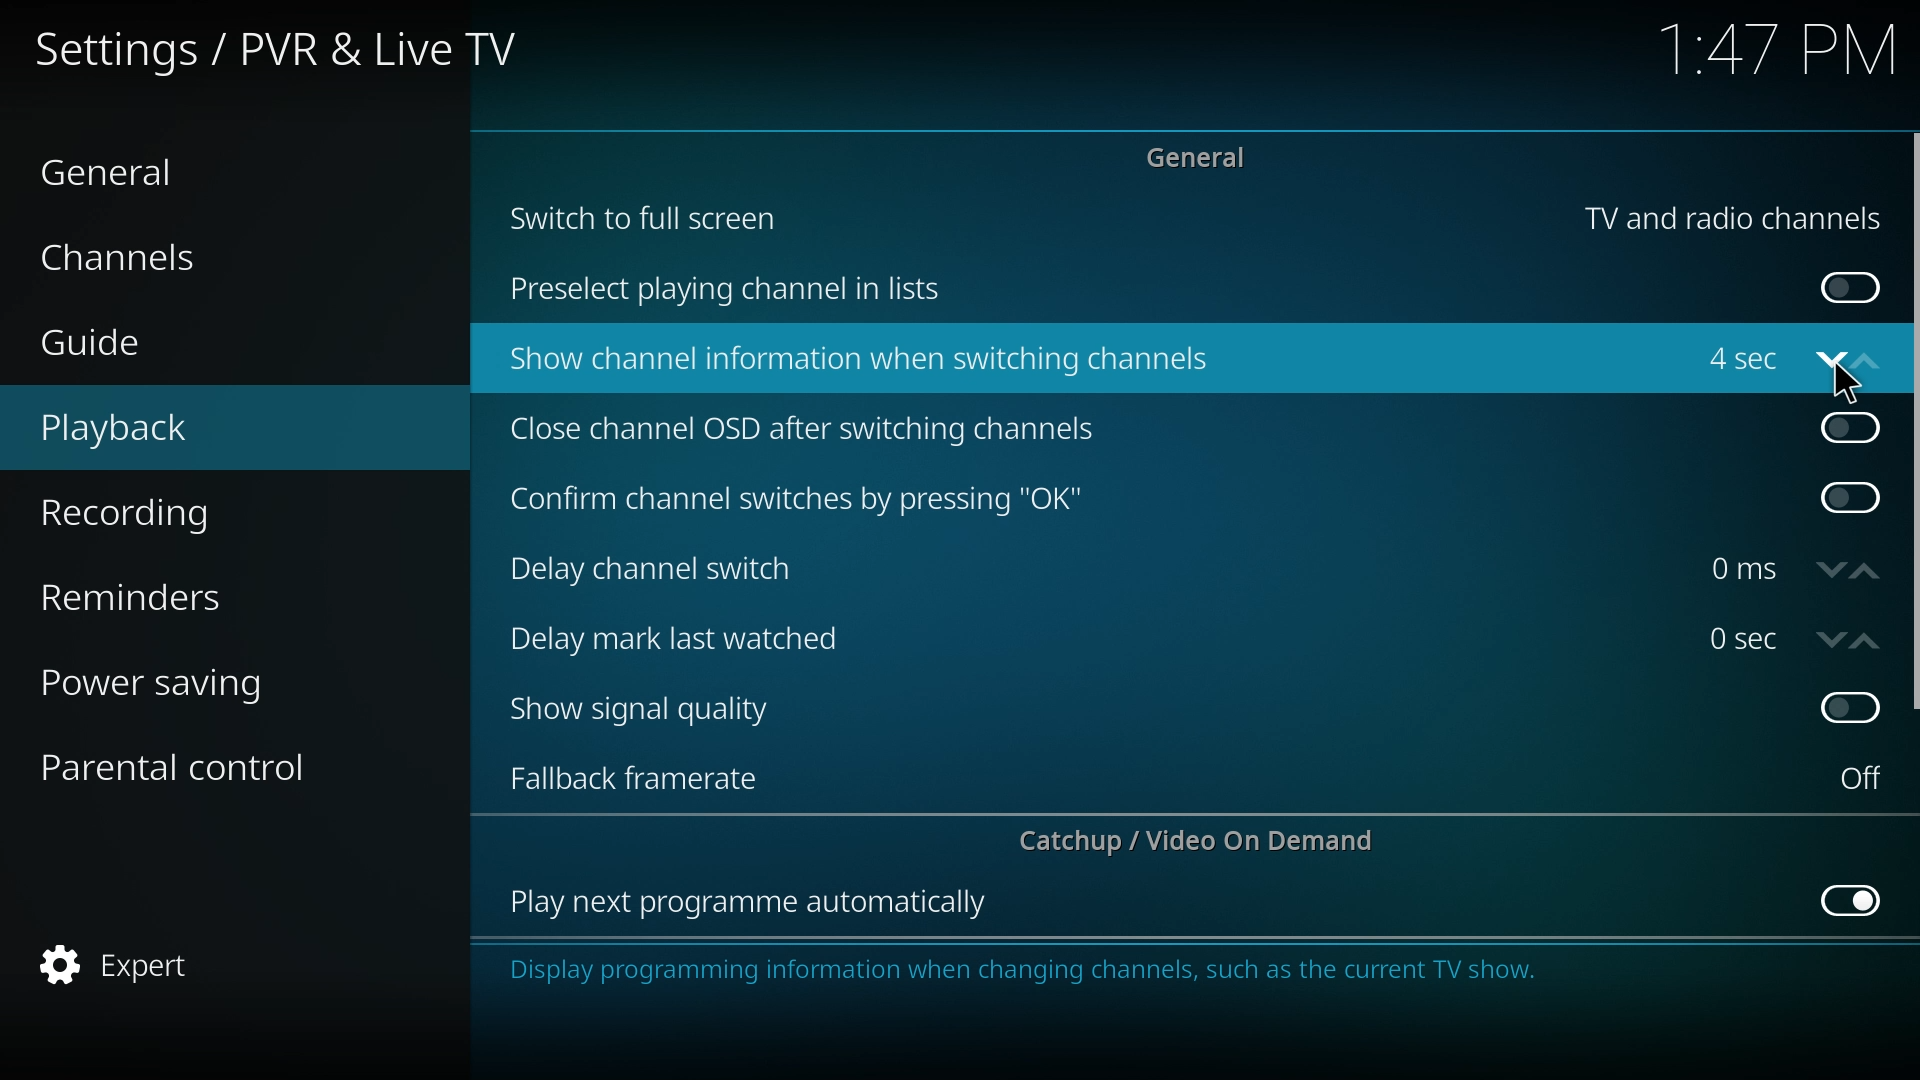 The height and width of the screenshot is (1080, 1920). What do you see at coordinates (1148, 971) in the screenshot?
I see `info` at bounding box center [1148, 971].